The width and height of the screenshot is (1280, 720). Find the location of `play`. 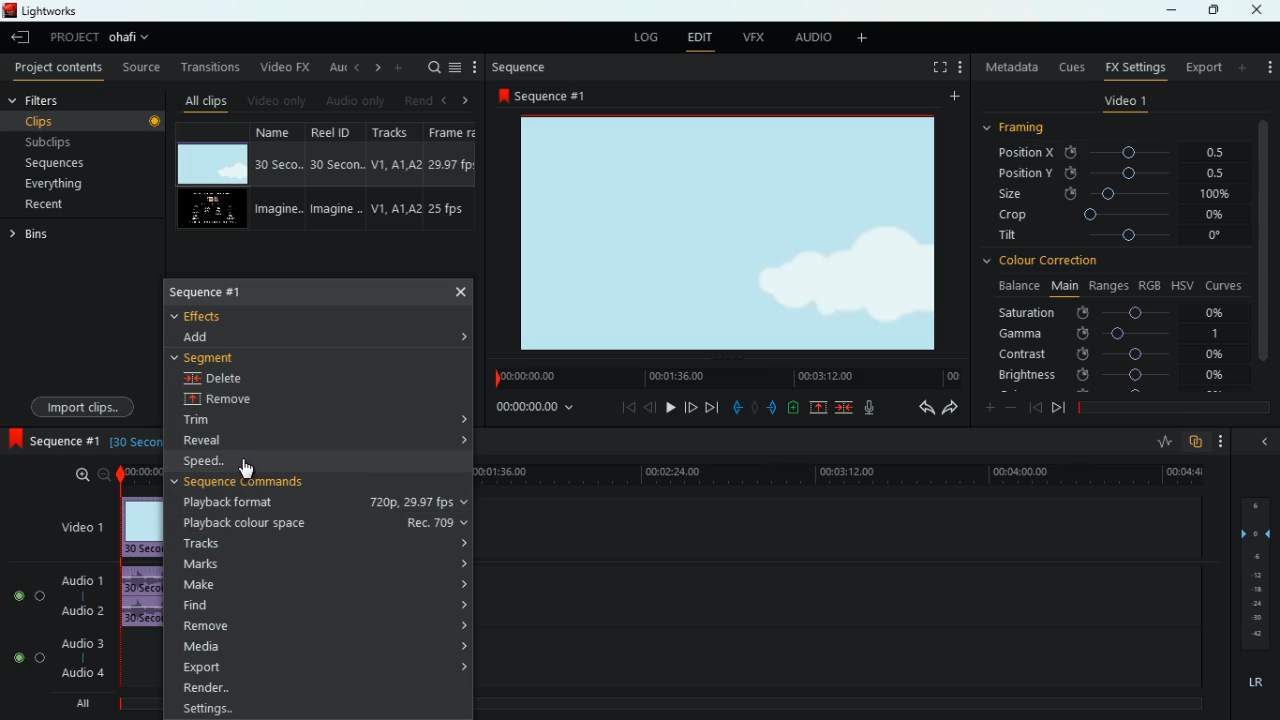

play is located at coordinates (671, 407).